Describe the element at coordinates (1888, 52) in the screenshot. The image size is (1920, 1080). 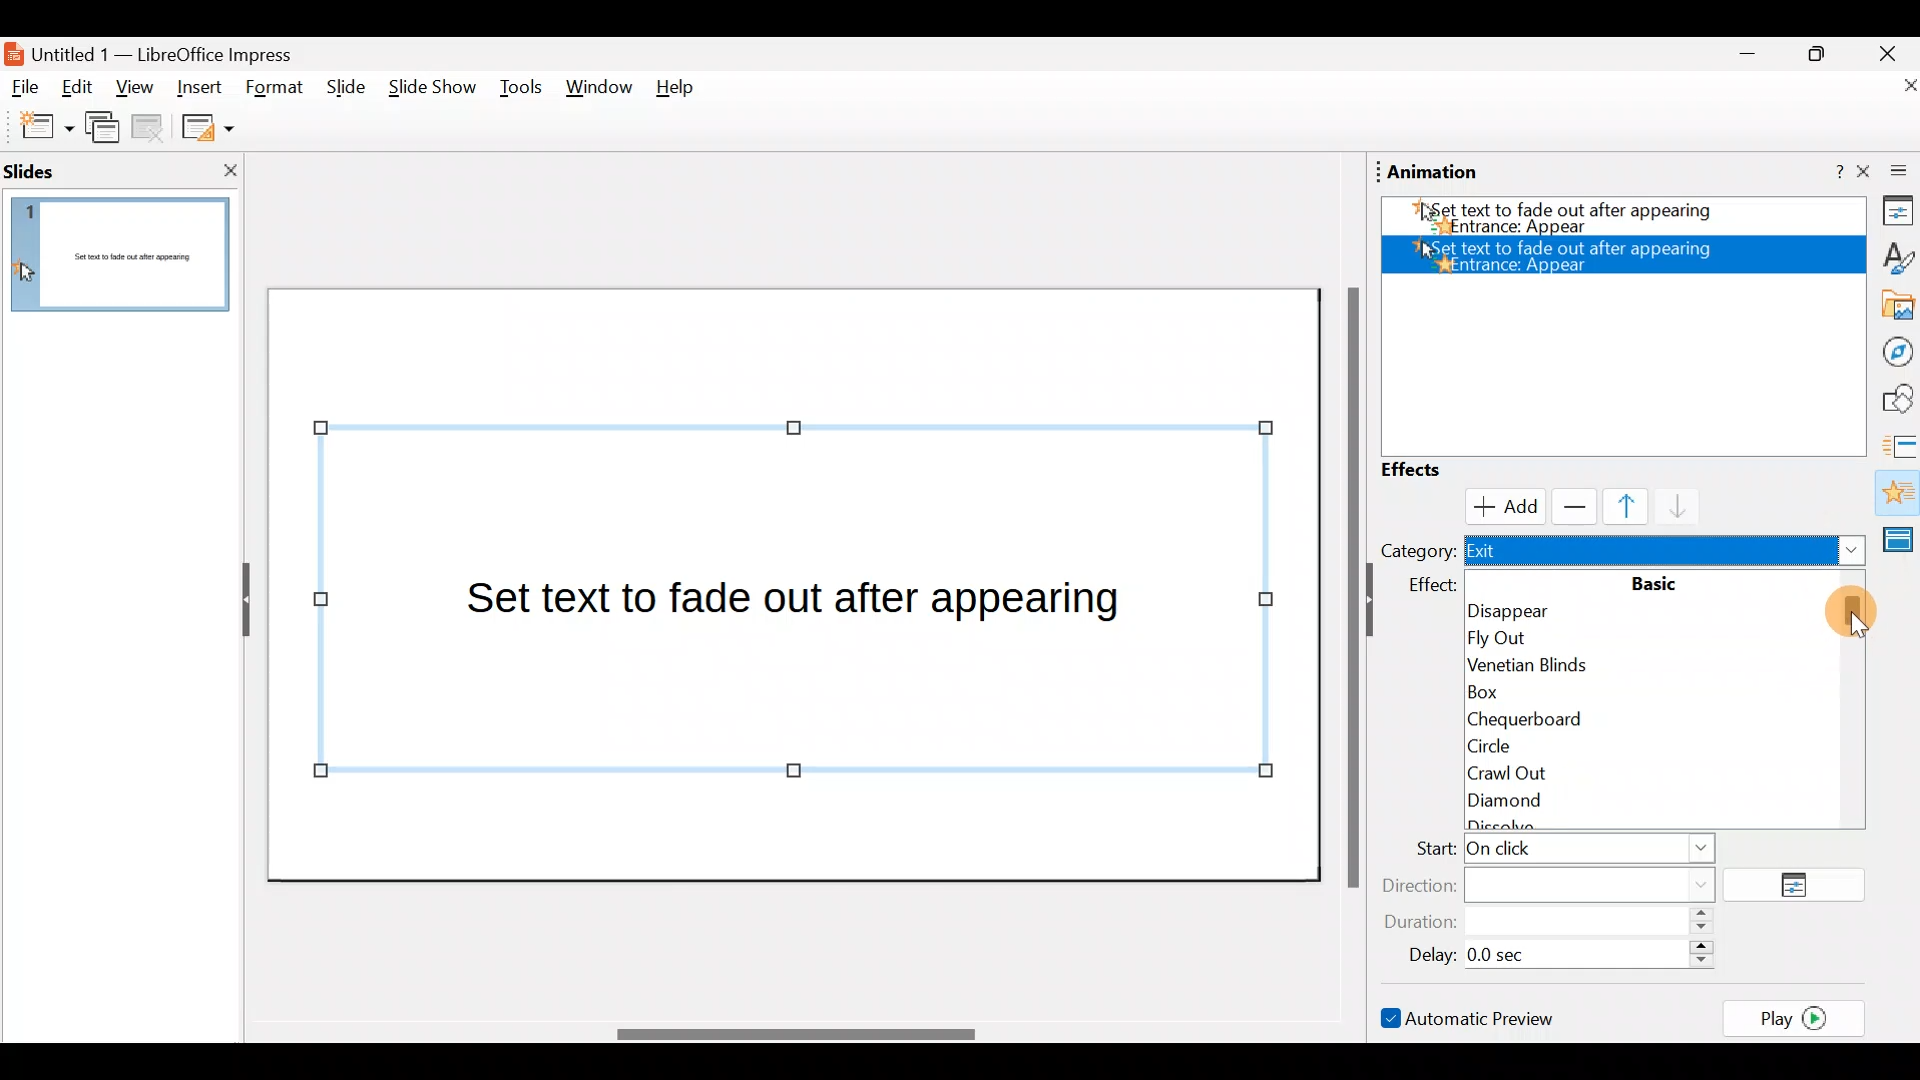
I see `Close` at that location.